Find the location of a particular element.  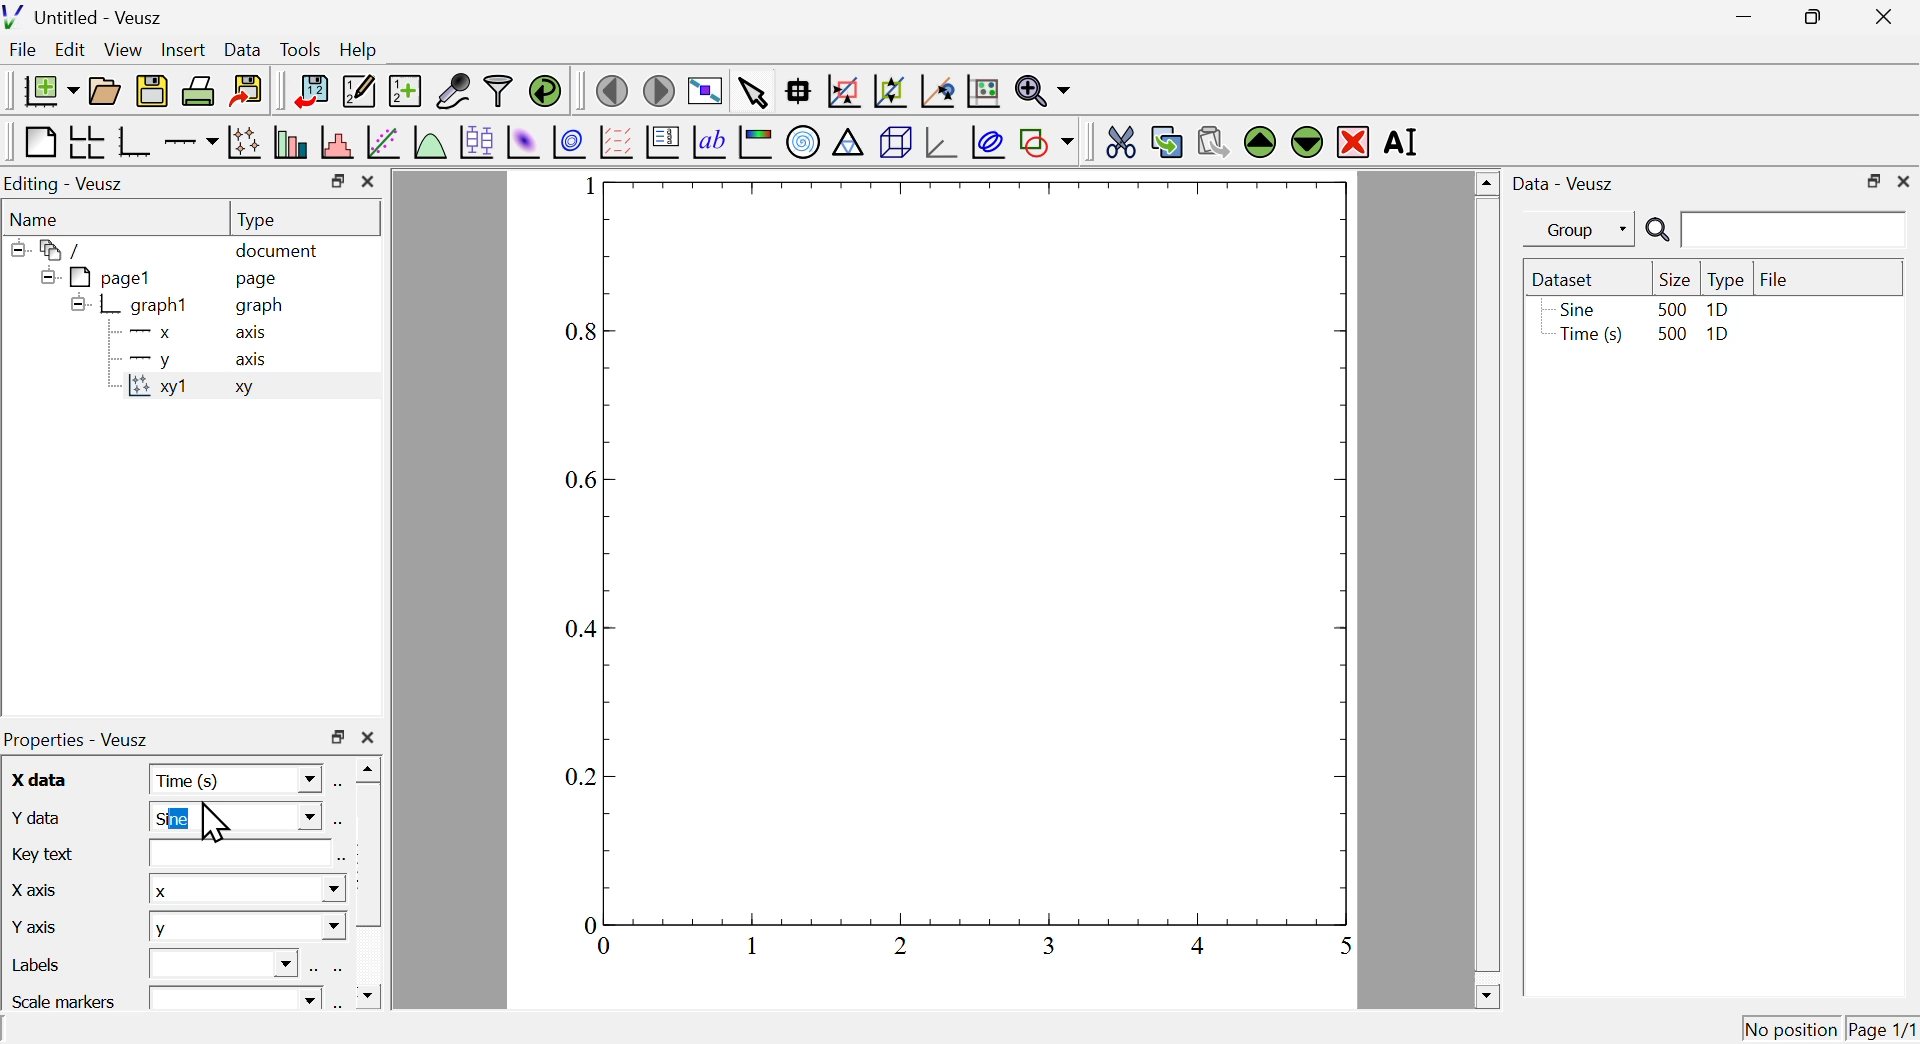

recenter graph axes is located at coordinates (939, 91).